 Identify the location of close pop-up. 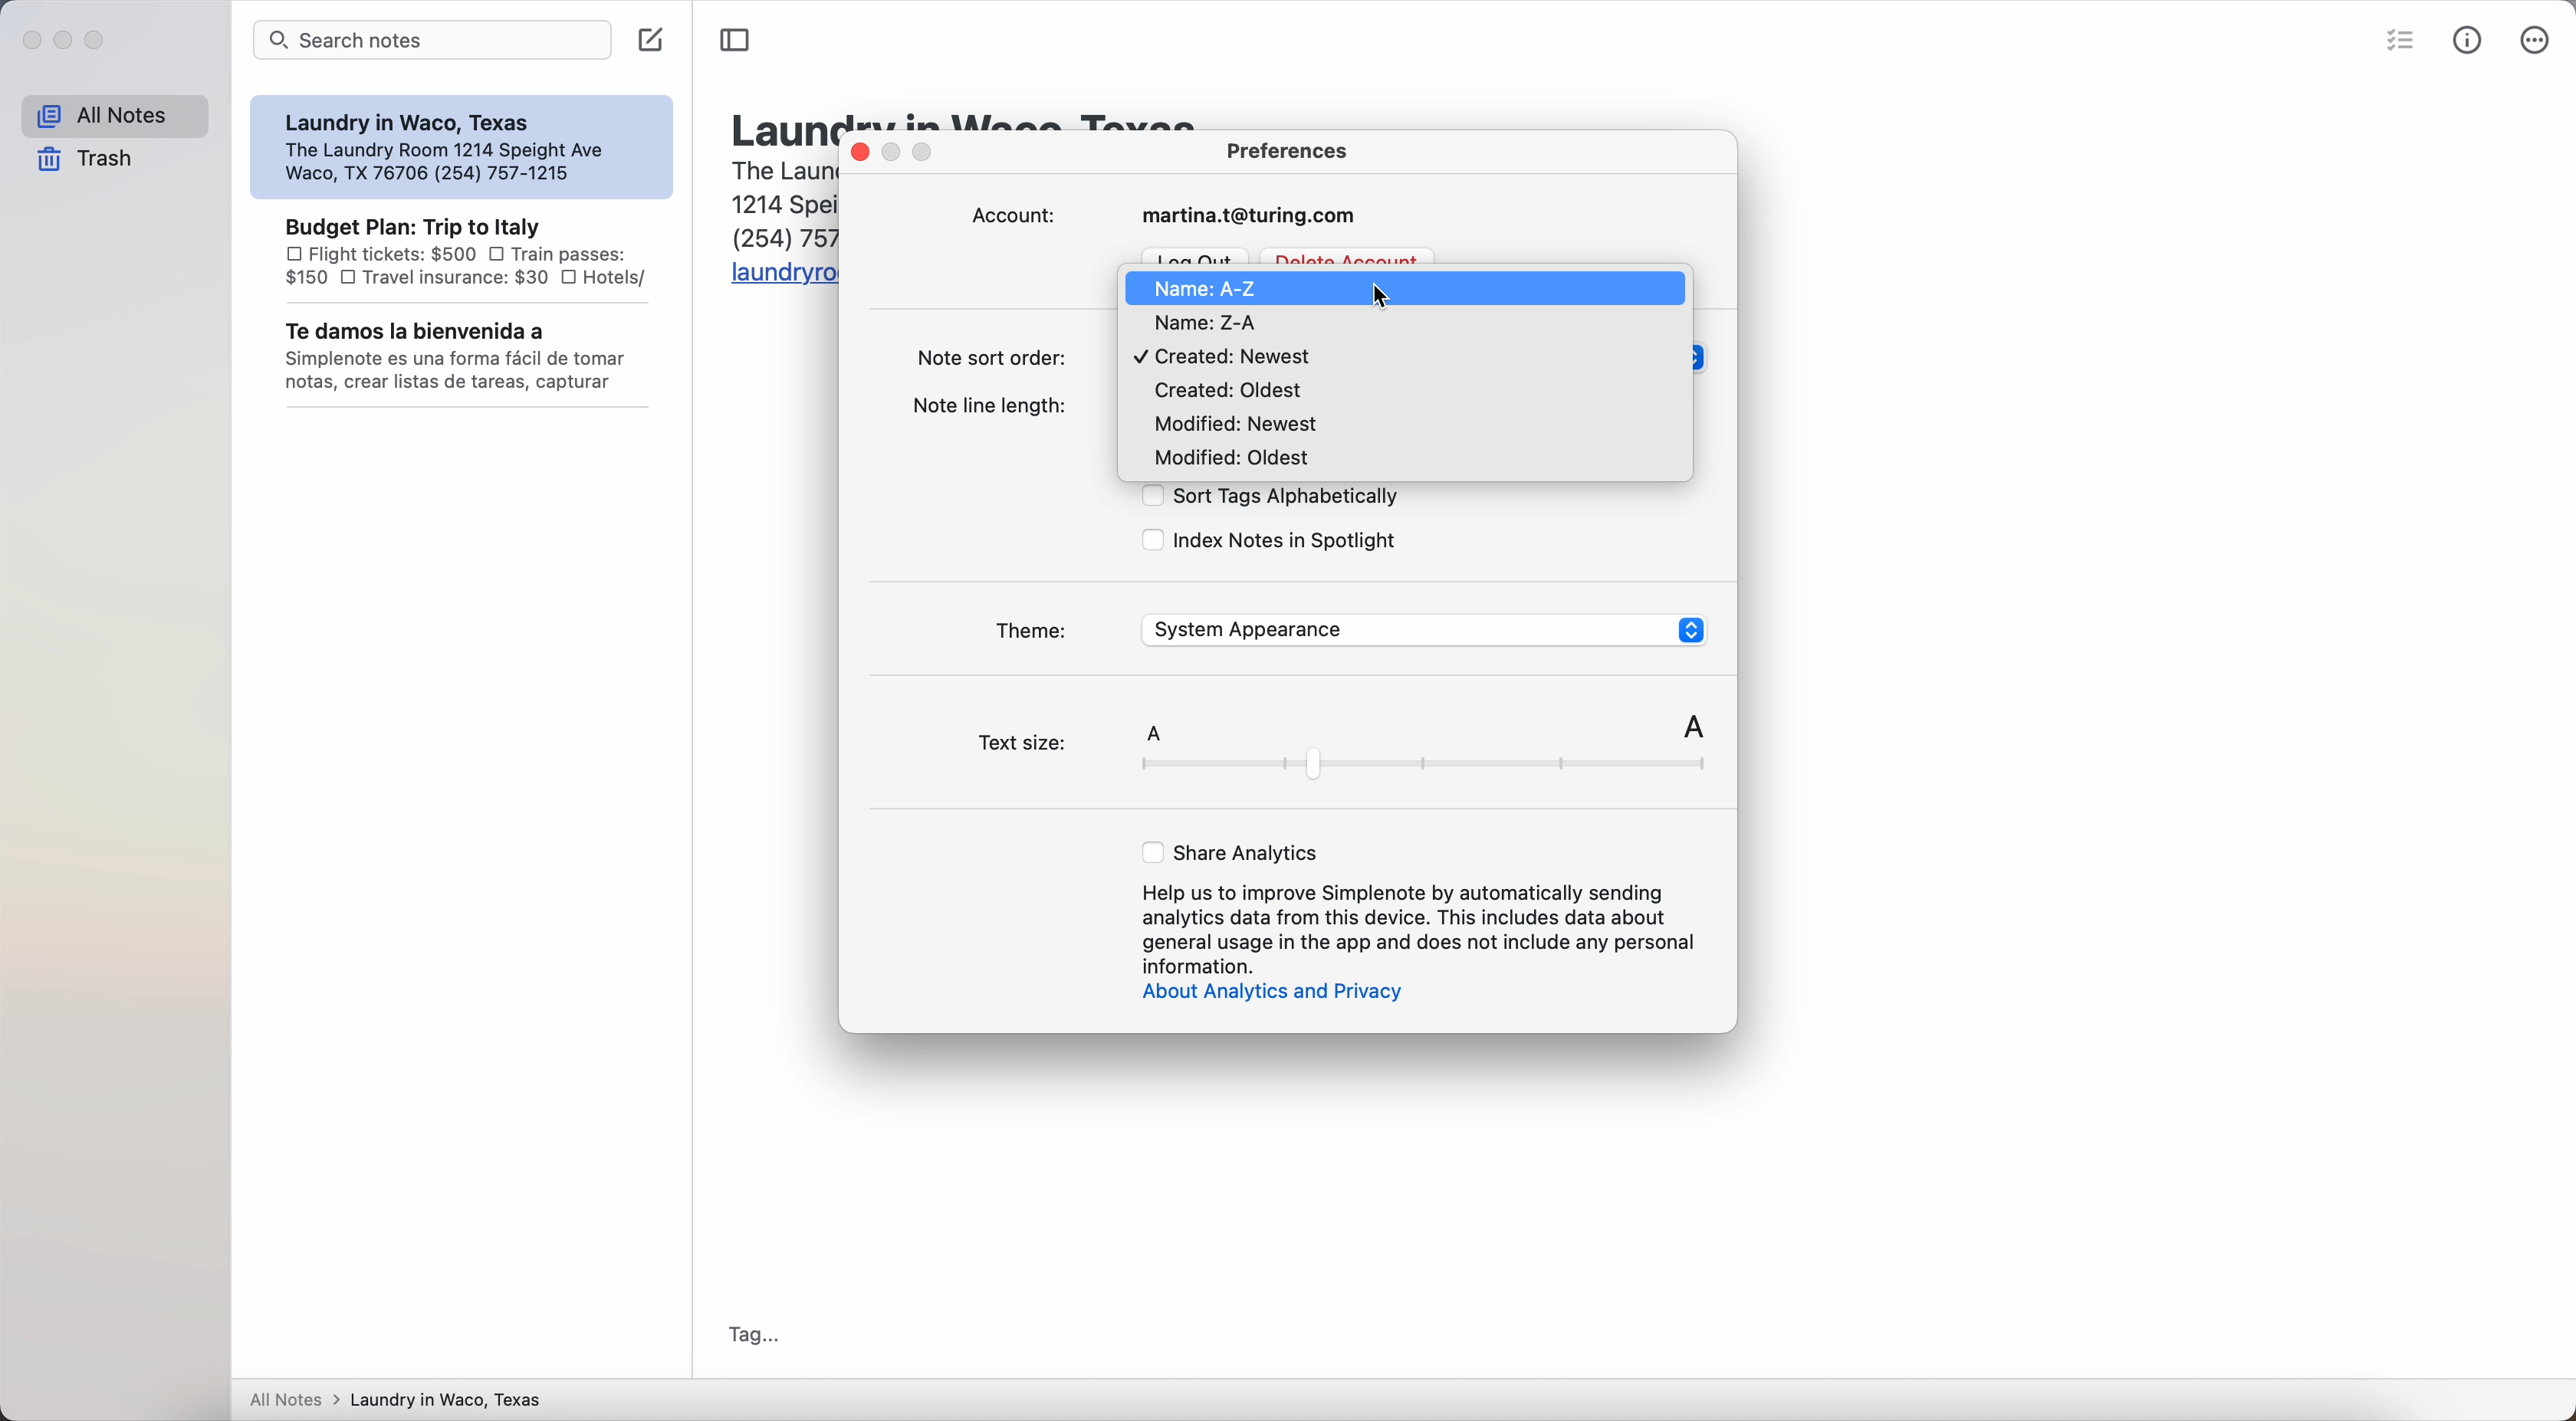
(862, 151).